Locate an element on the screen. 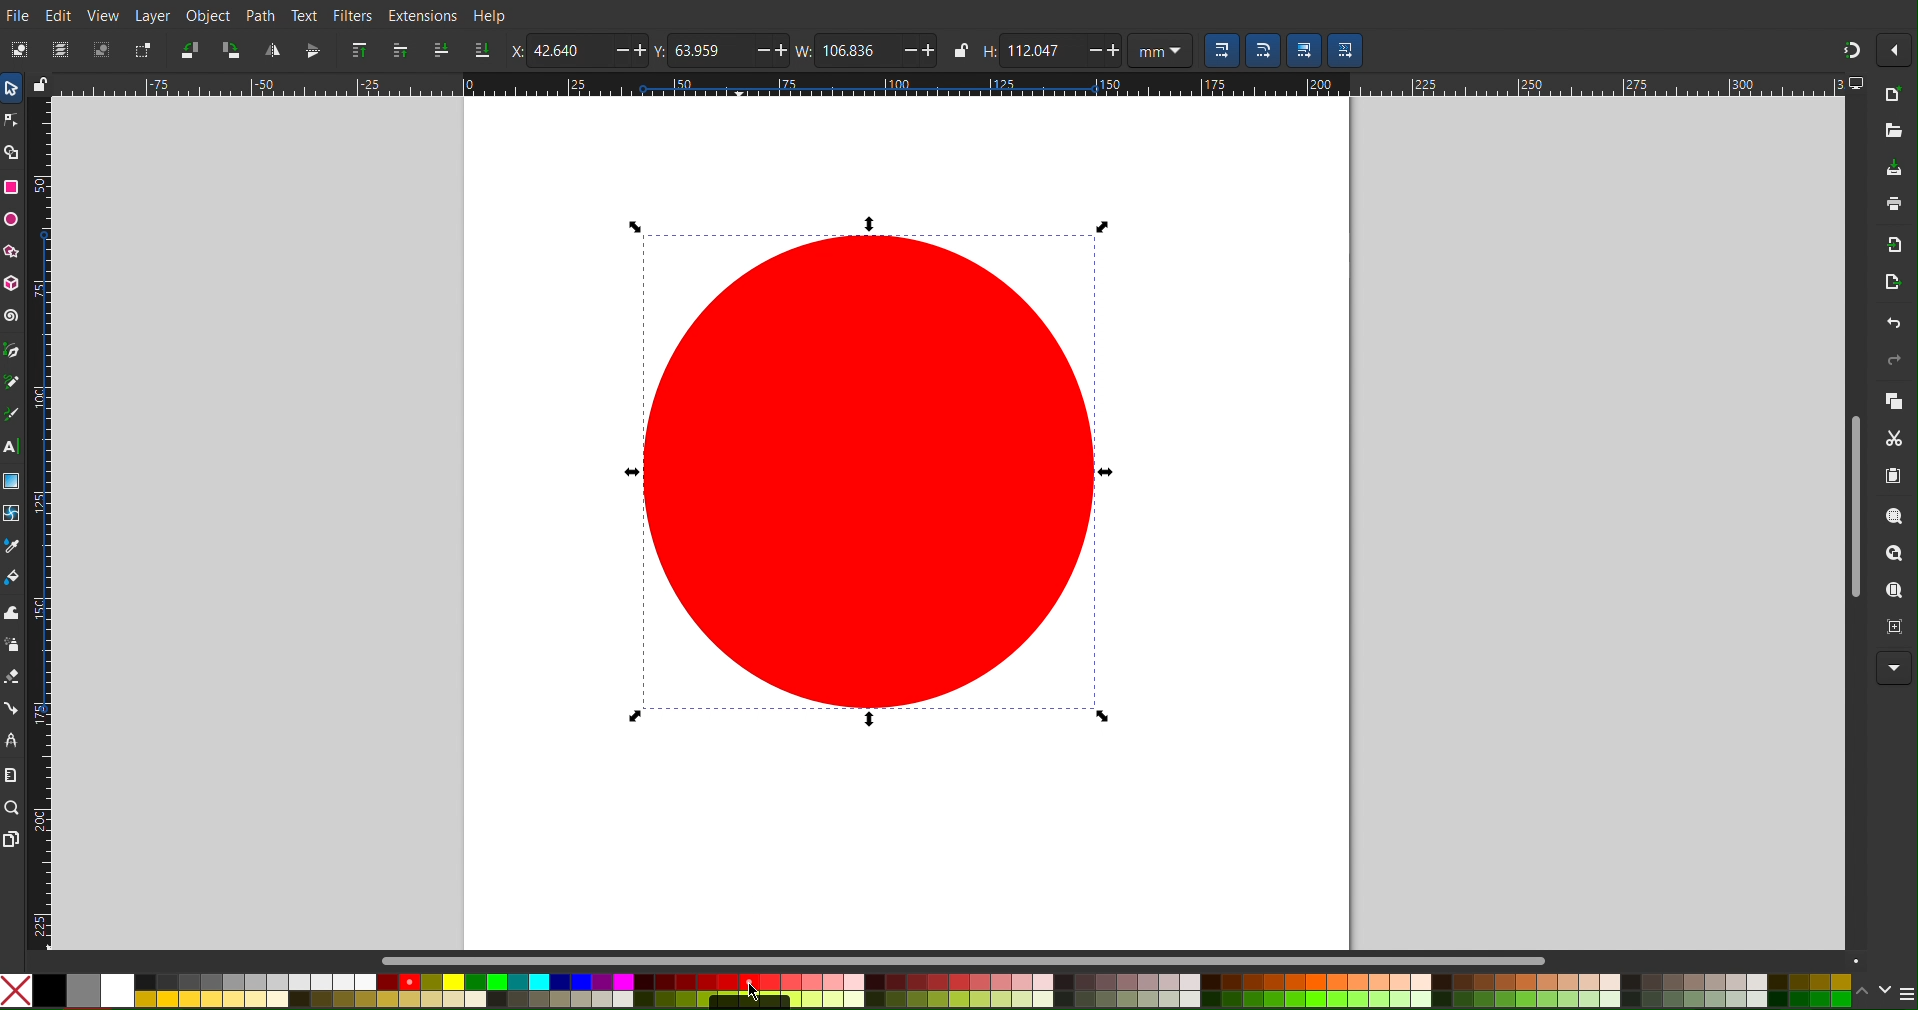 This screenshot has height=1010, width=1918. increase/decrease is located at coordinates (1104, 50).